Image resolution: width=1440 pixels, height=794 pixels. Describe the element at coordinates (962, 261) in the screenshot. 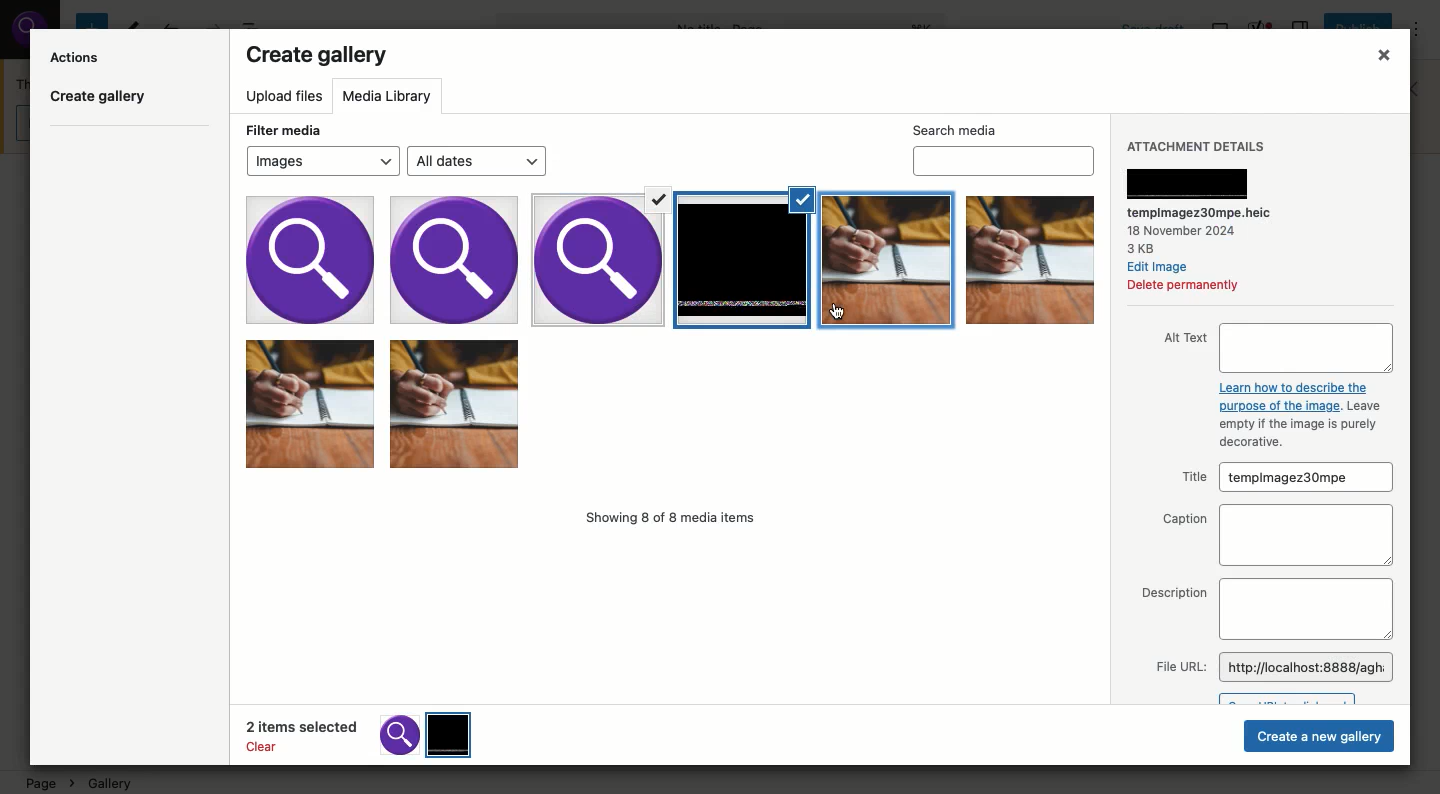

I see `Selected Images` at that location.